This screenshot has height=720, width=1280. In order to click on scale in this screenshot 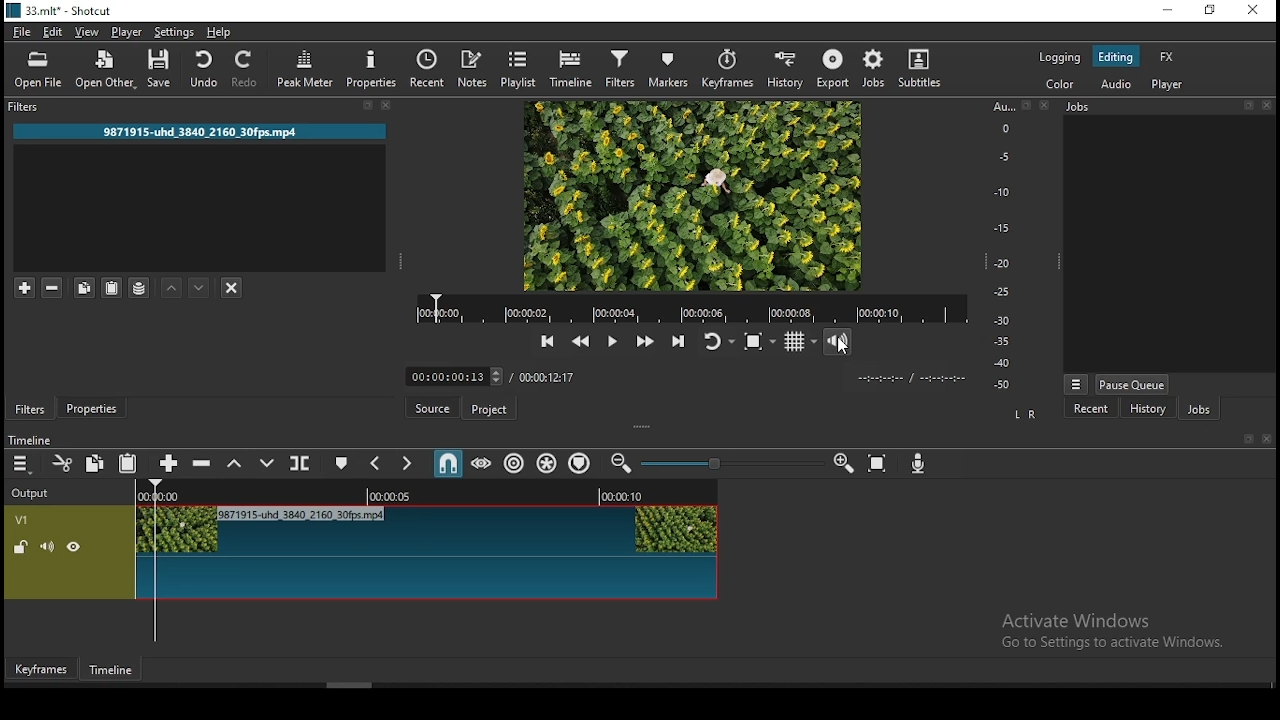, I will do `click(1003, 247)`.